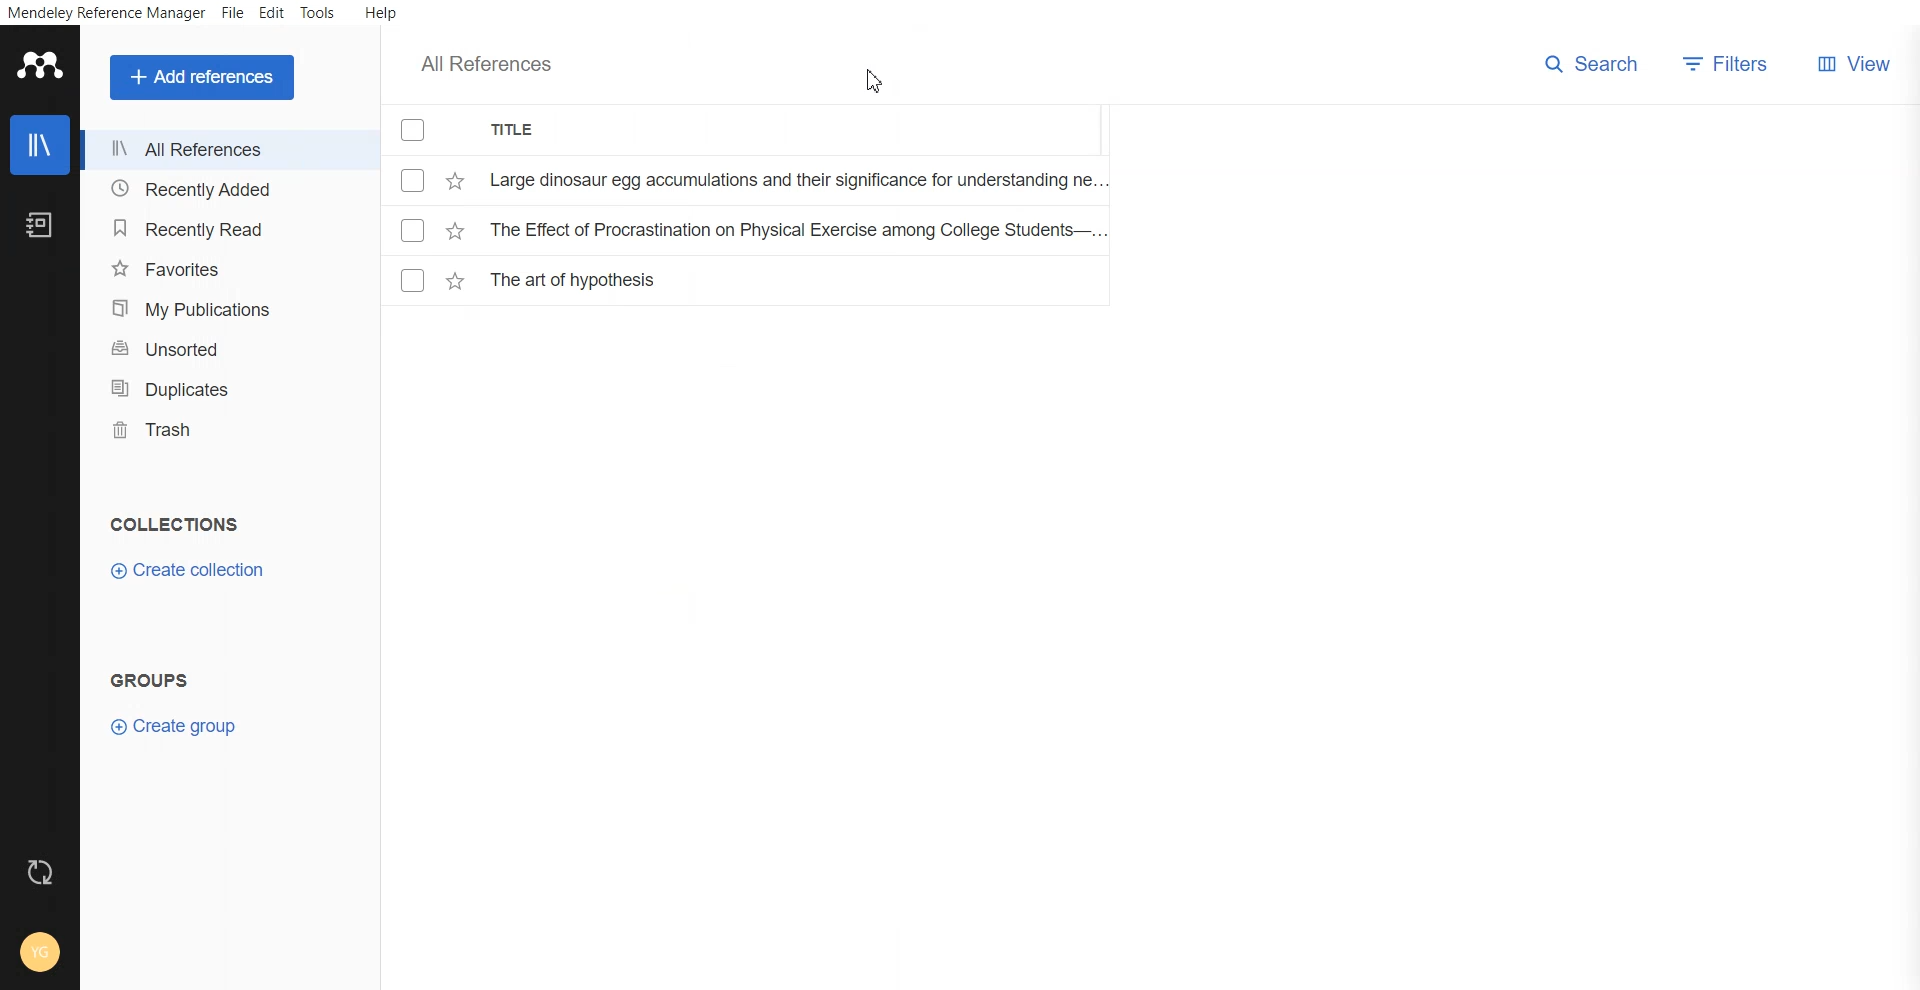 The height and width of the screenshot is (990, 1920). Describe the element at coordinates (750, 179) in the screenshot. I see `File` at that location.